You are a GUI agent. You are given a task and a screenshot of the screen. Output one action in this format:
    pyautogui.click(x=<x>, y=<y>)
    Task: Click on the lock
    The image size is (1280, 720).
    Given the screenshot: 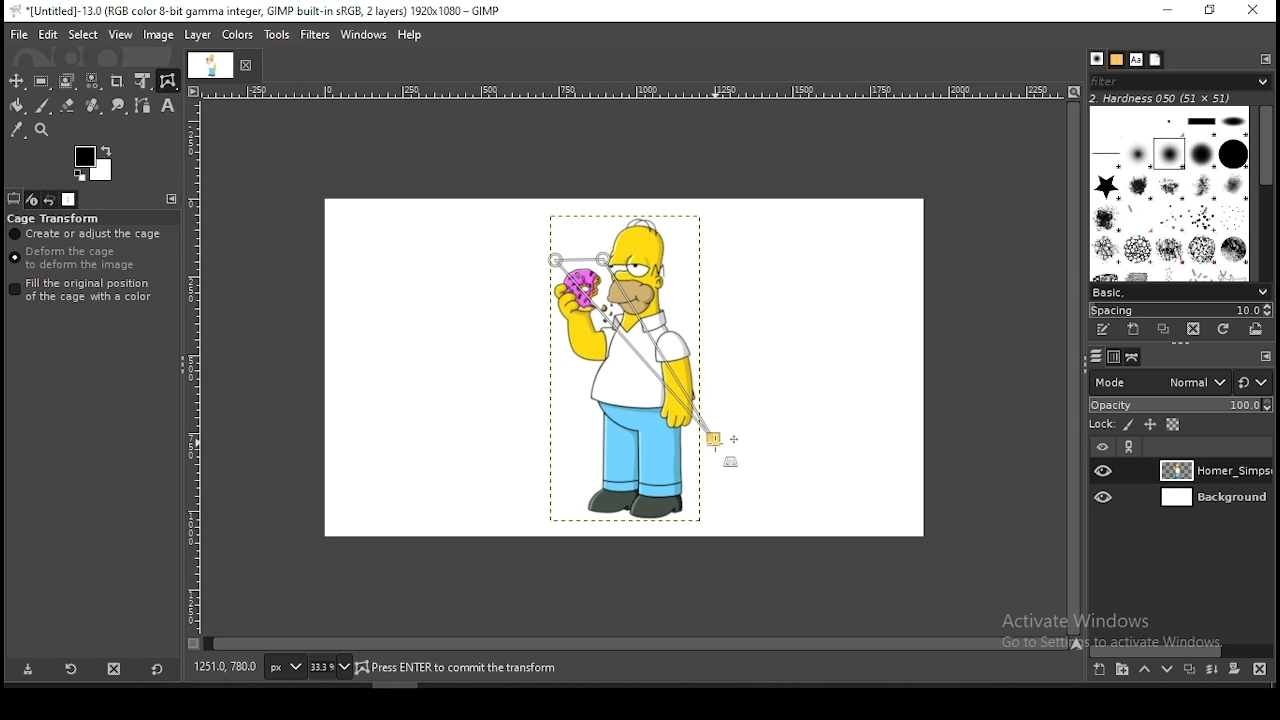 What is the action you would take?
    pyautogui.click(x=1100, y=425)
    